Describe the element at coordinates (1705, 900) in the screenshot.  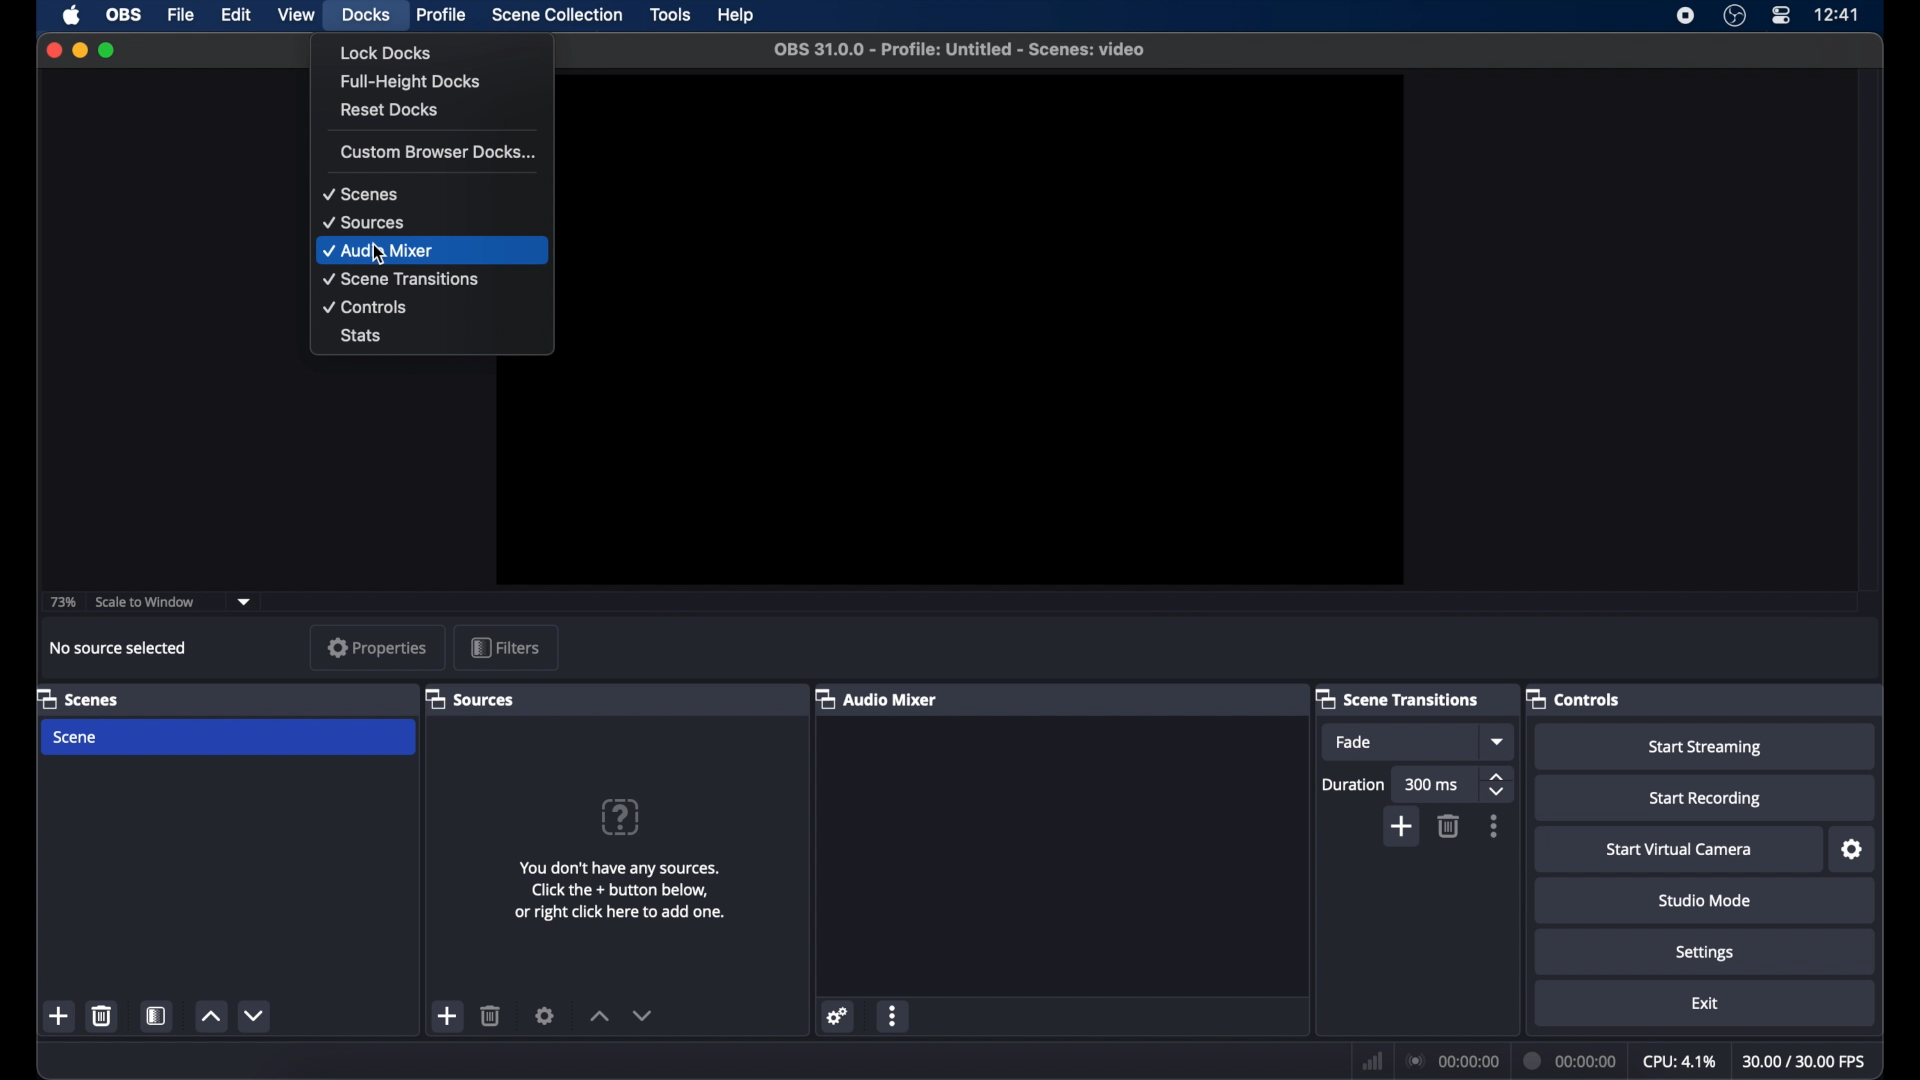
I see `studio mode` at that location.